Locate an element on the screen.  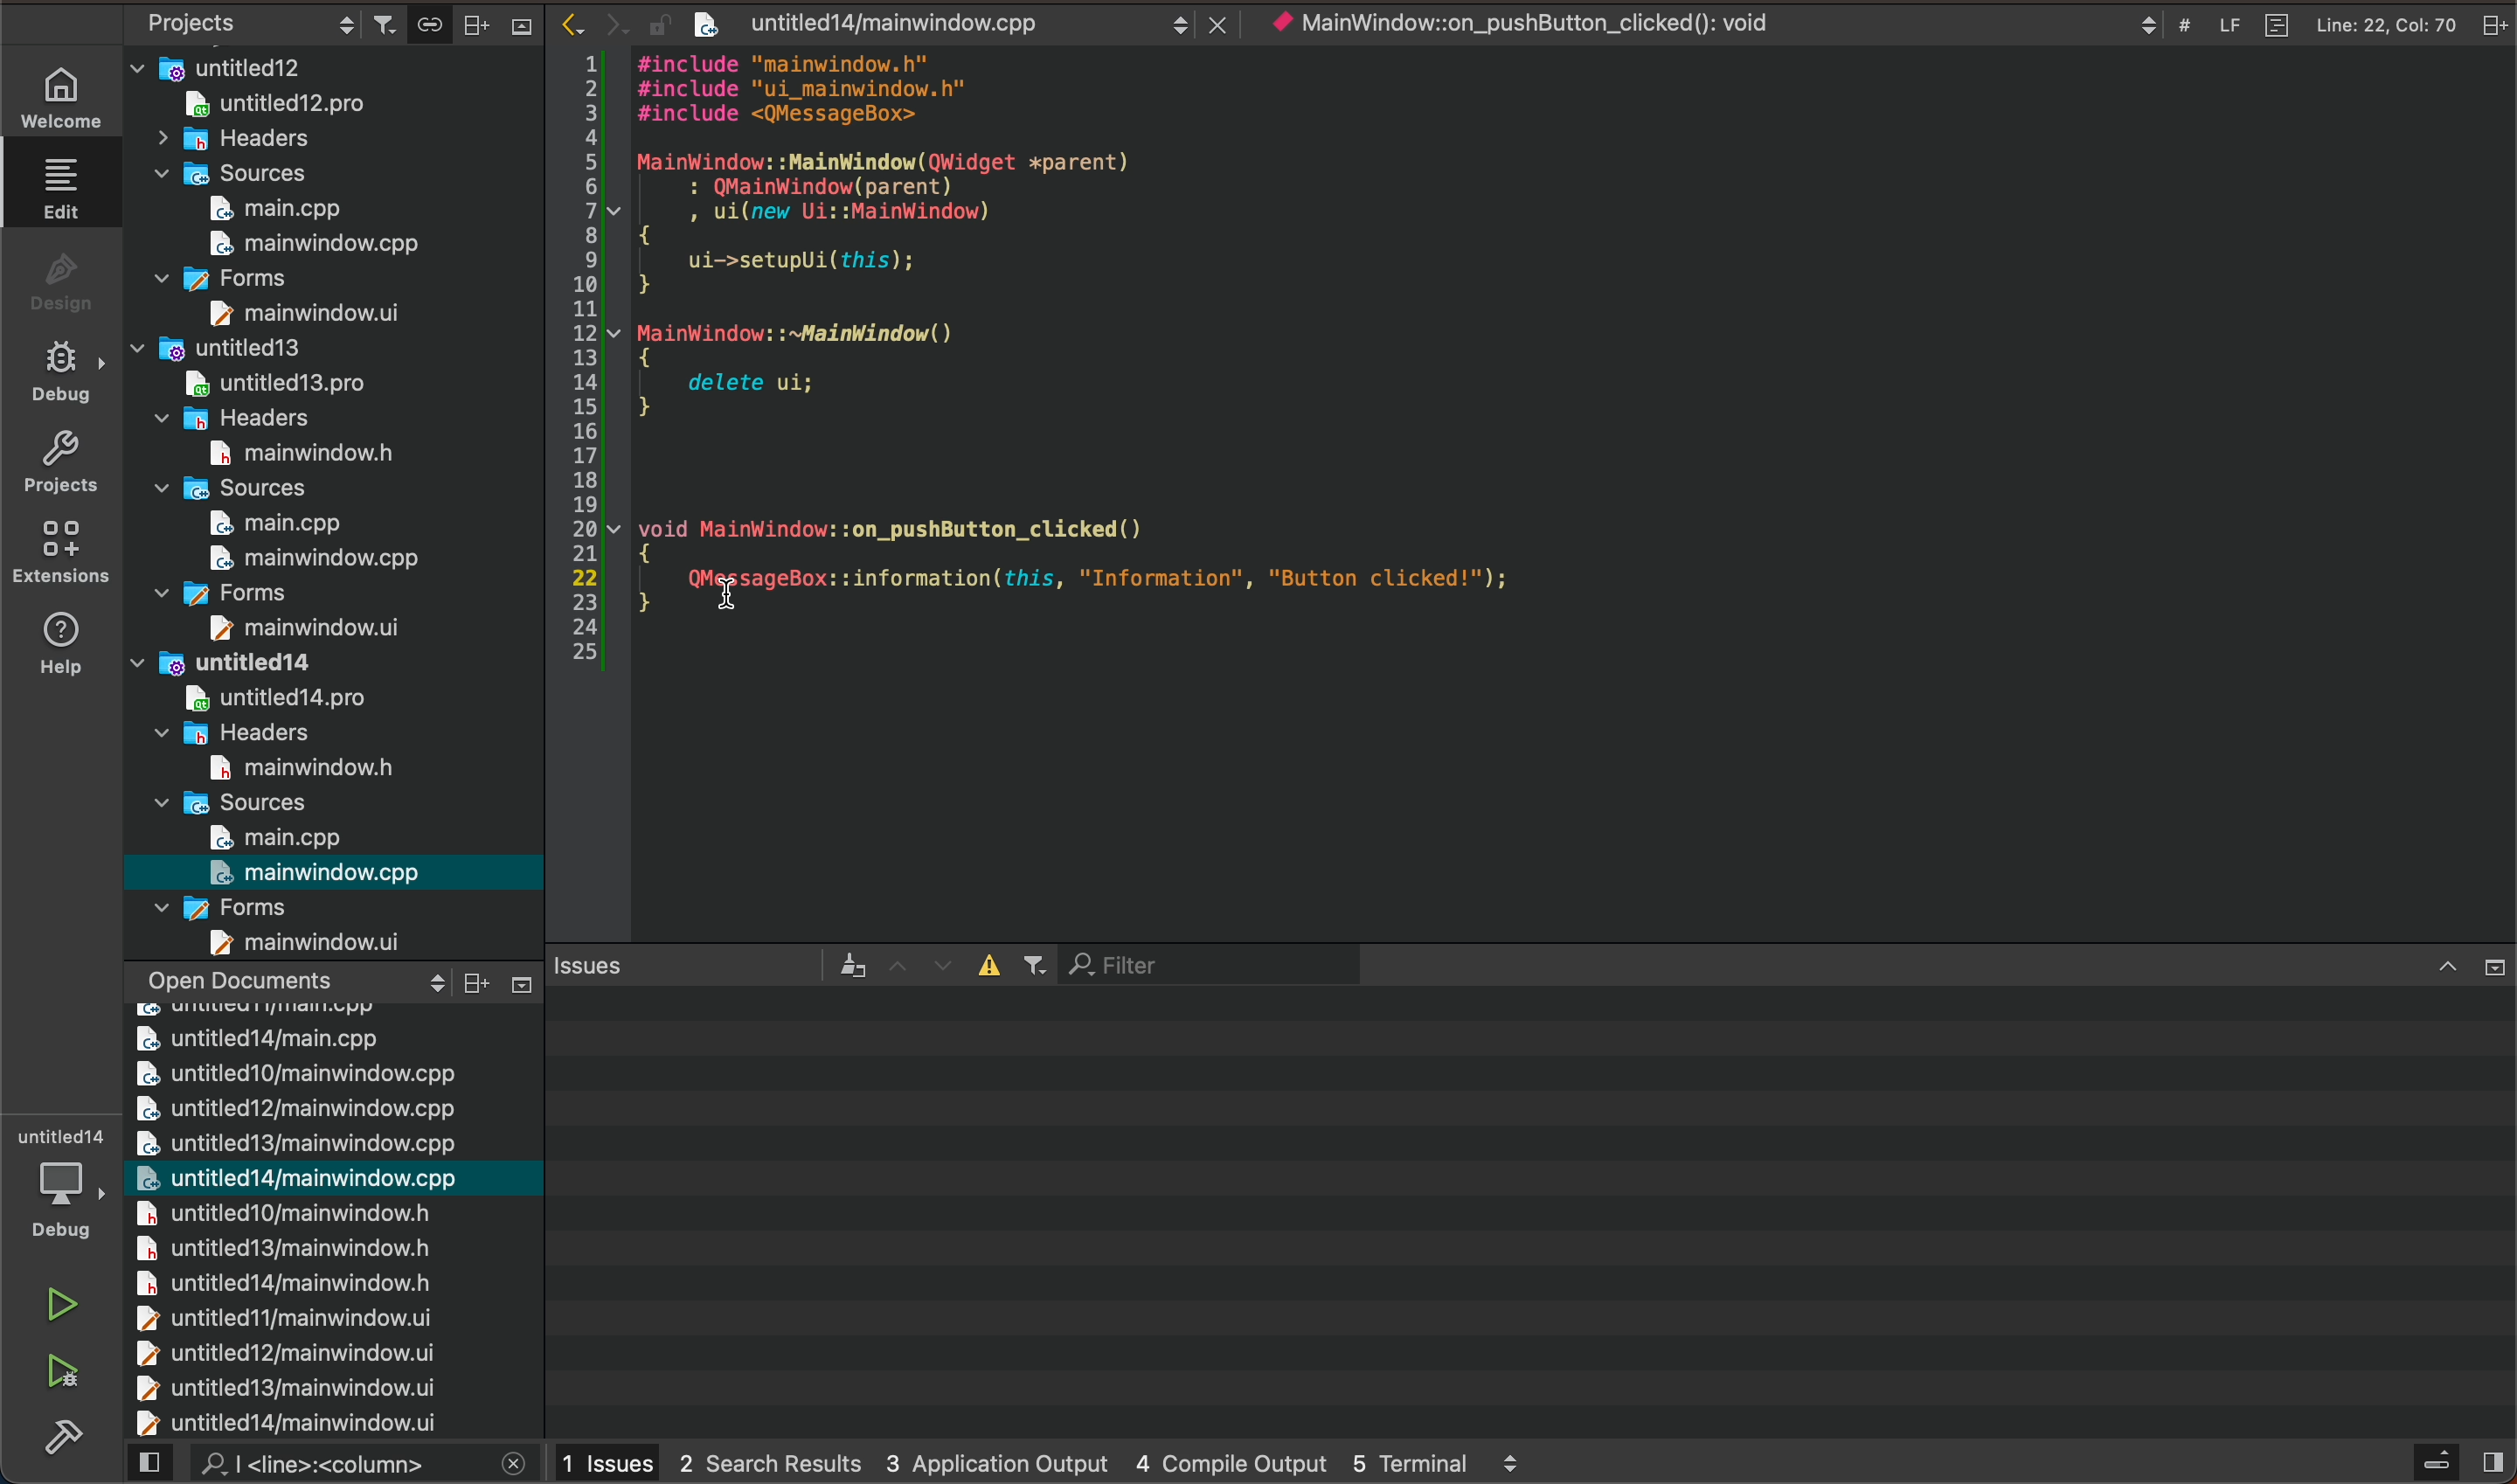
help is located at coordinates (53, 645).